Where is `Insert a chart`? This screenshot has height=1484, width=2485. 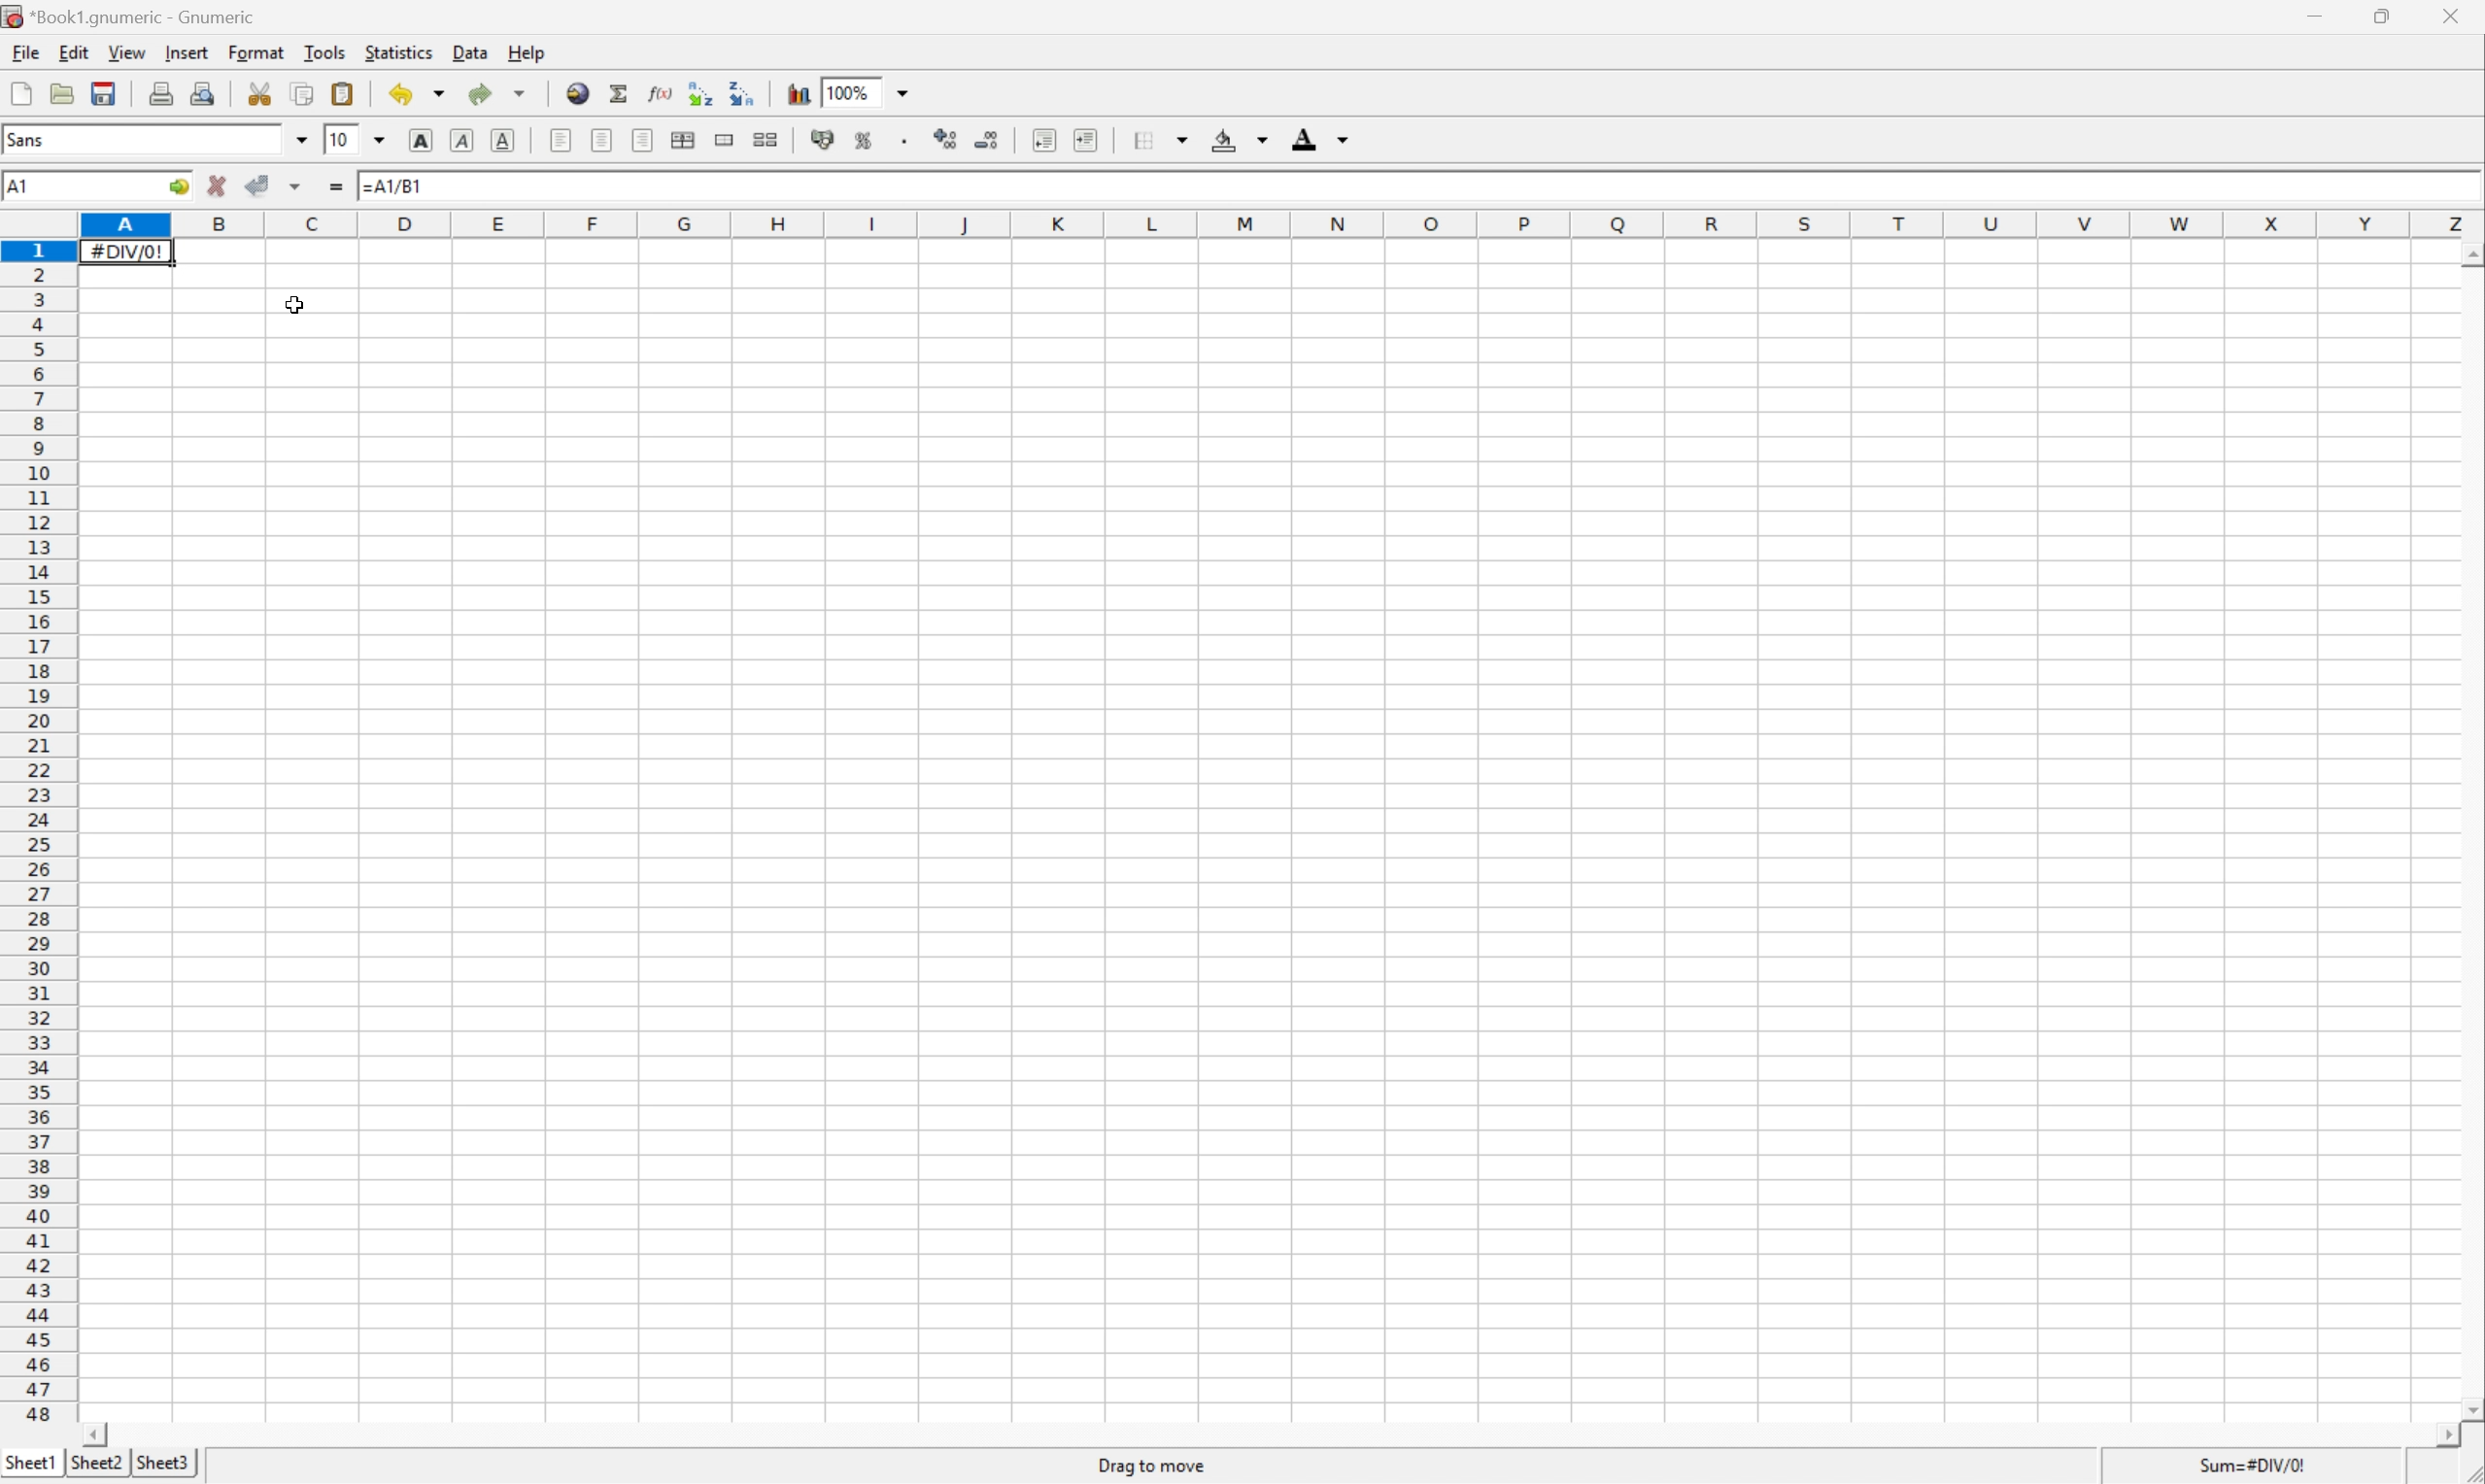
Insert a chart is located at coordinates (799, 93).